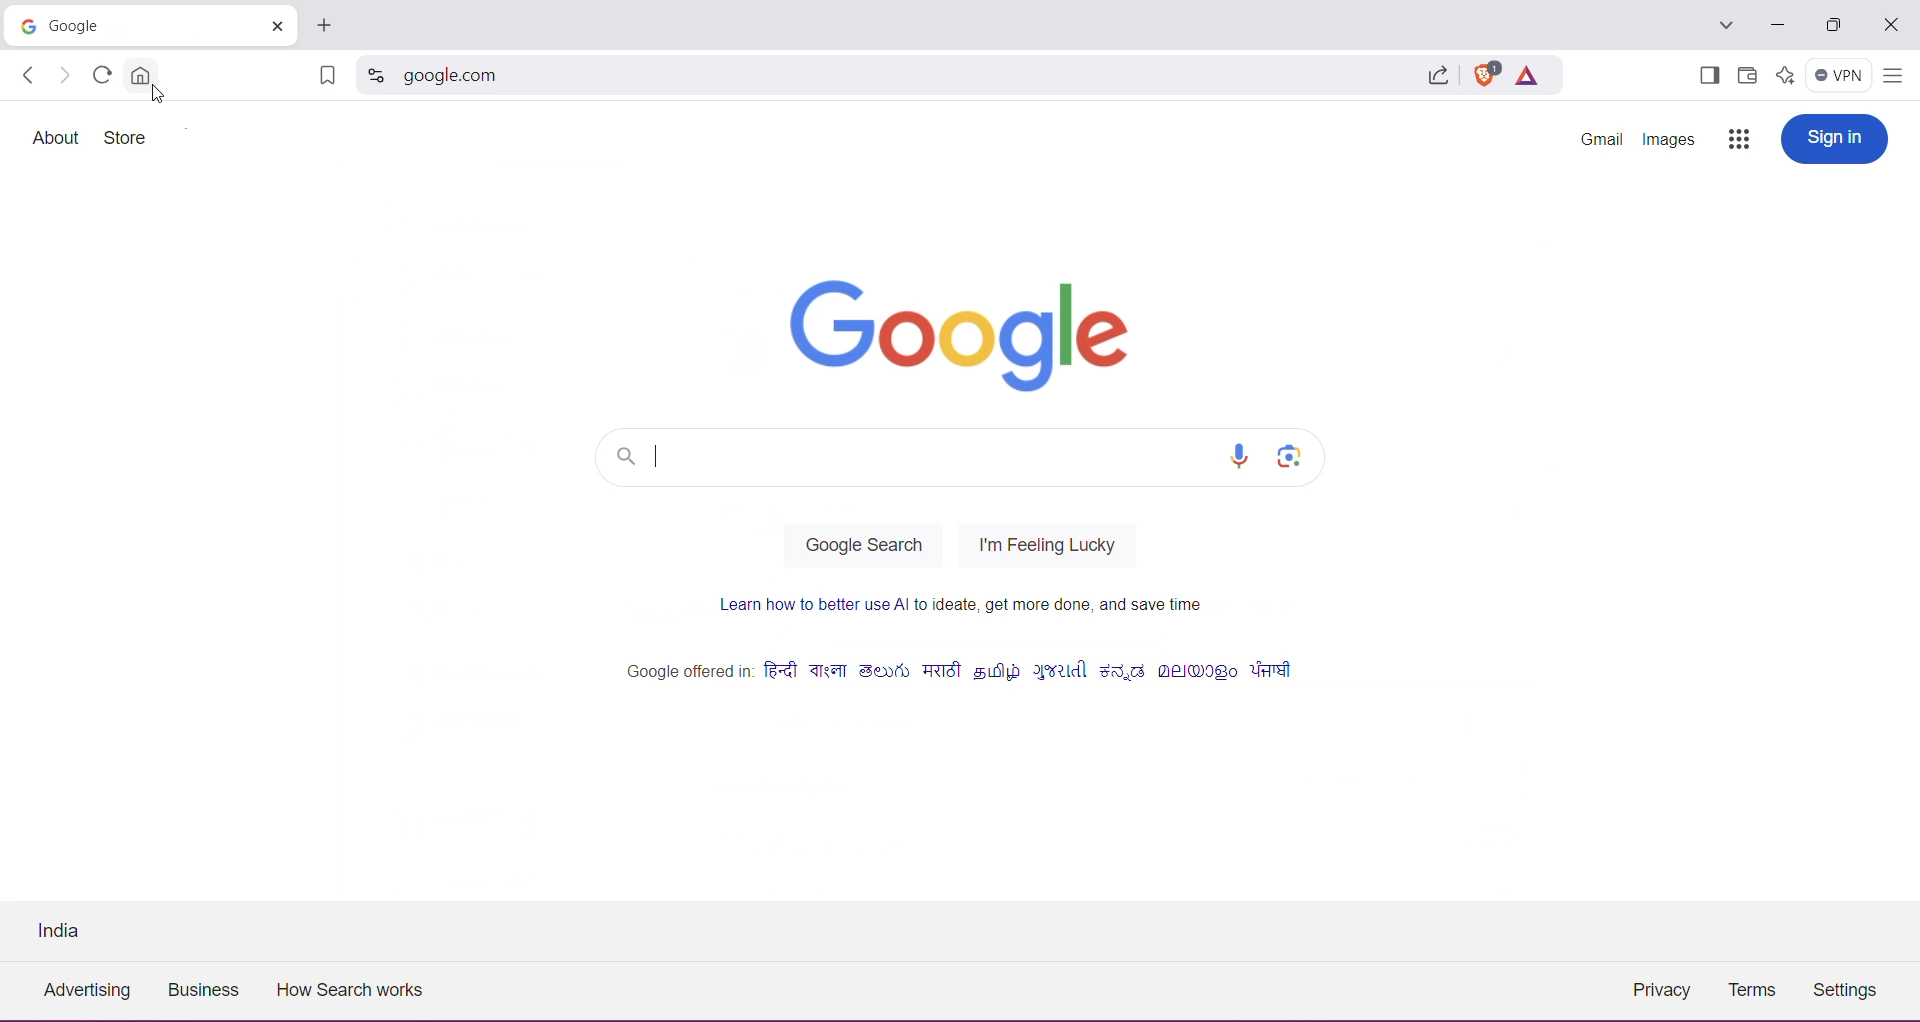 The width and height of the screenshot is (1920, 1022). I want to click on Bookmark this Page, so click(325, 78).